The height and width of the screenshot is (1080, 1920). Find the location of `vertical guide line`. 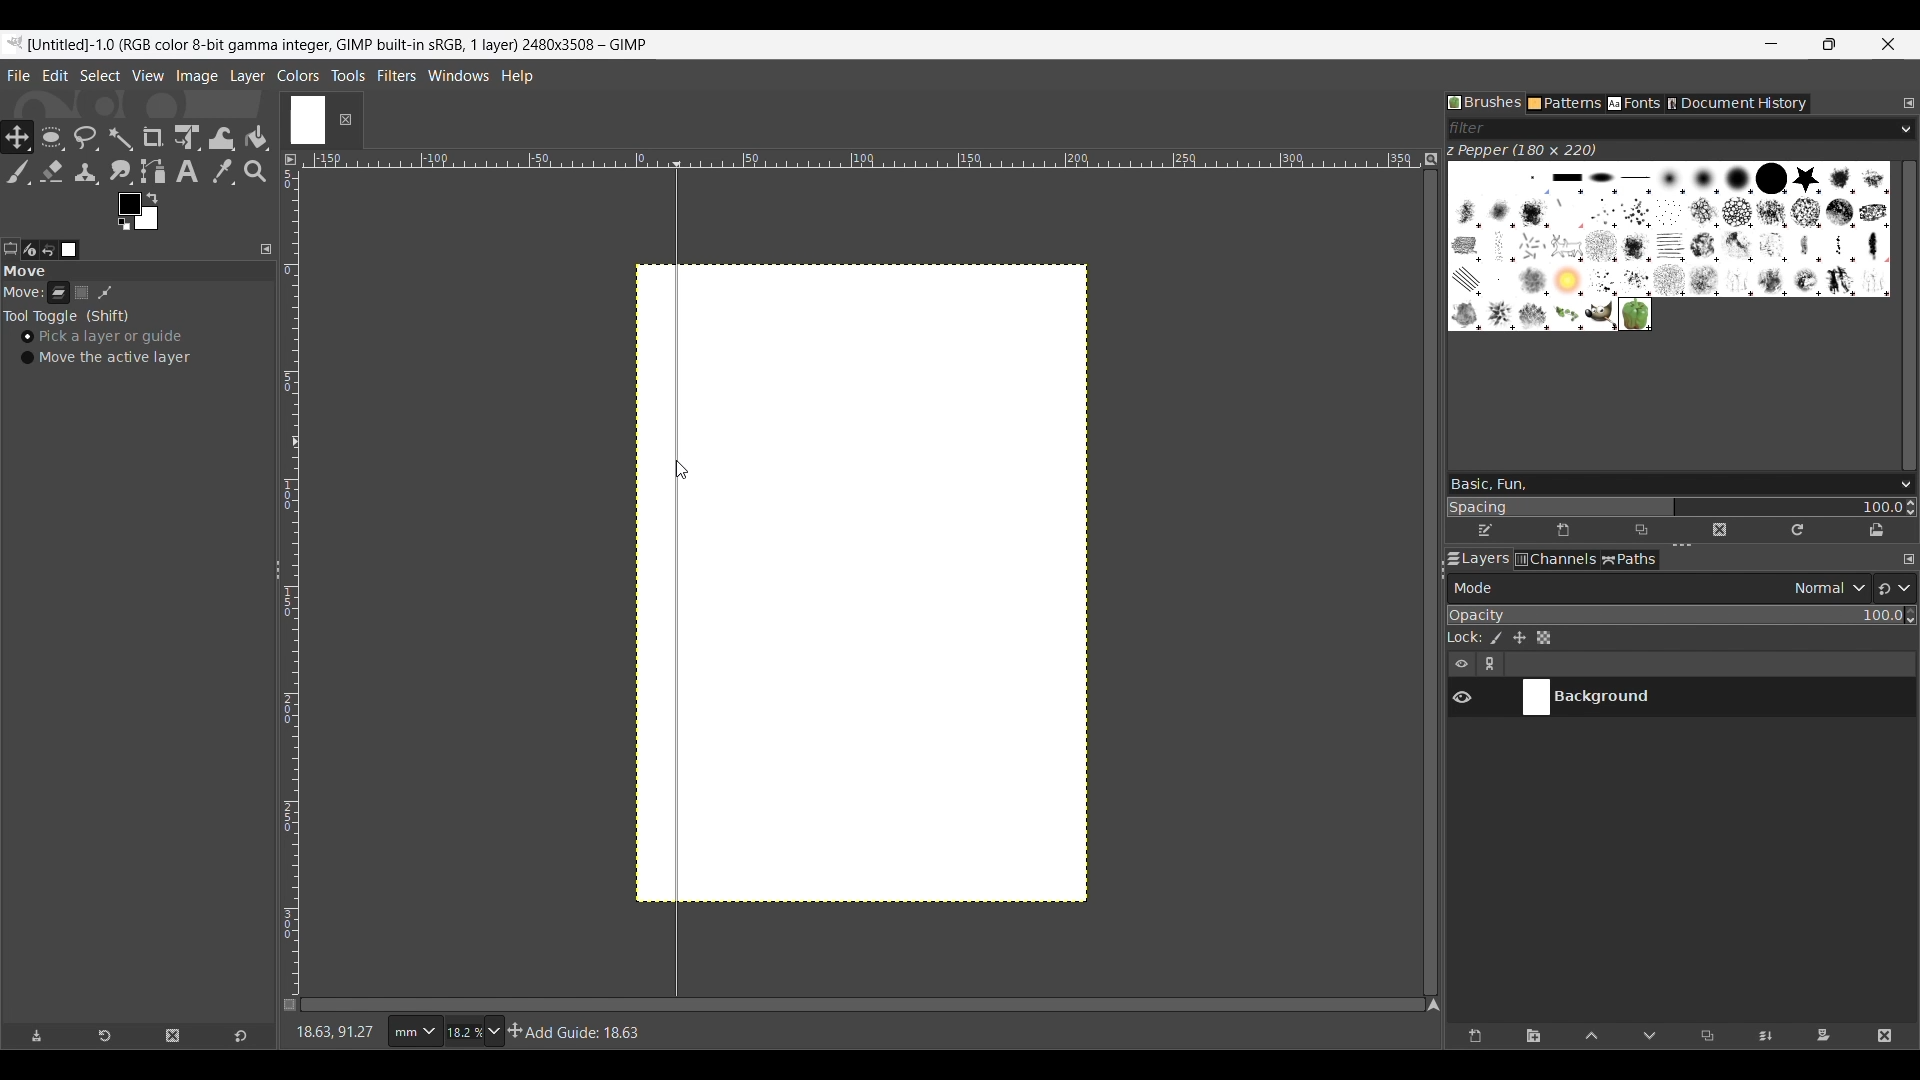

vertical guide line is located at coordinates (674, 574).